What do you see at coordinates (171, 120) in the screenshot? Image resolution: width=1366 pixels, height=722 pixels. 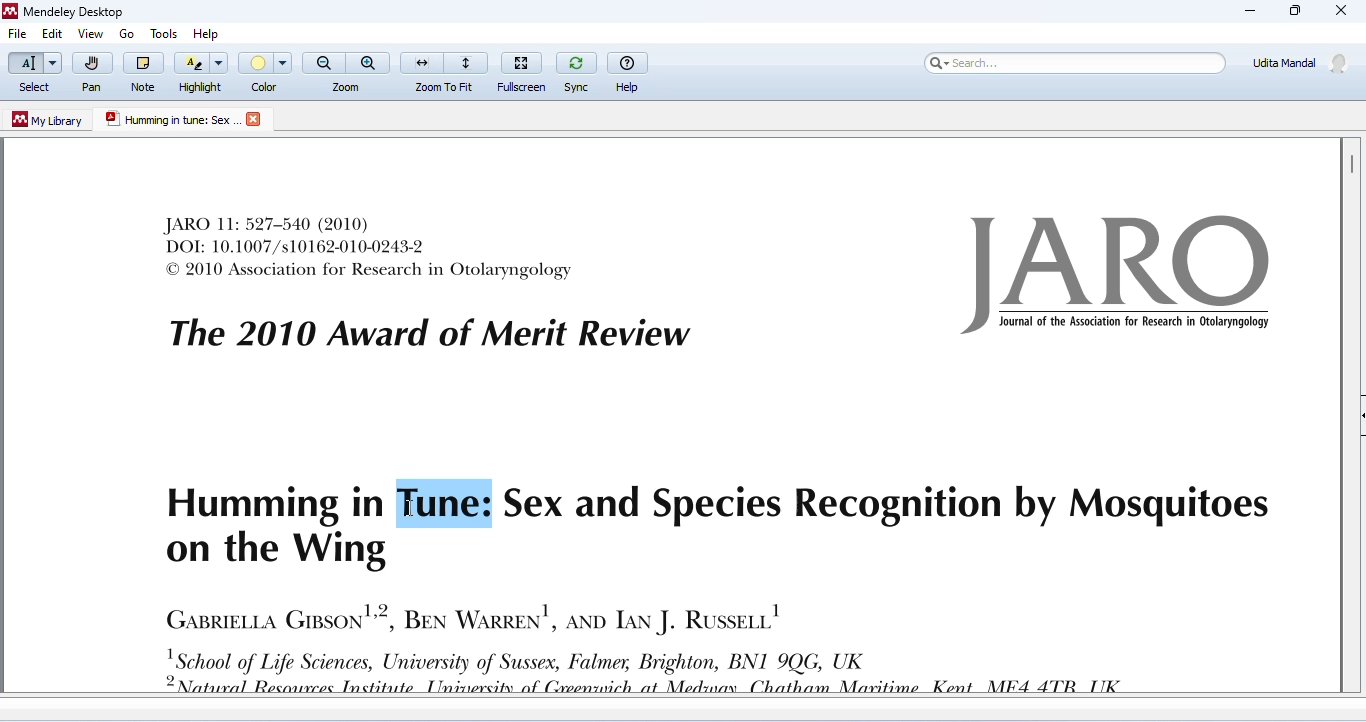 I see `tab name :Humming in tune: Sex and species recognition by mosquitoes on the wing` at bounding box center [171, 120].